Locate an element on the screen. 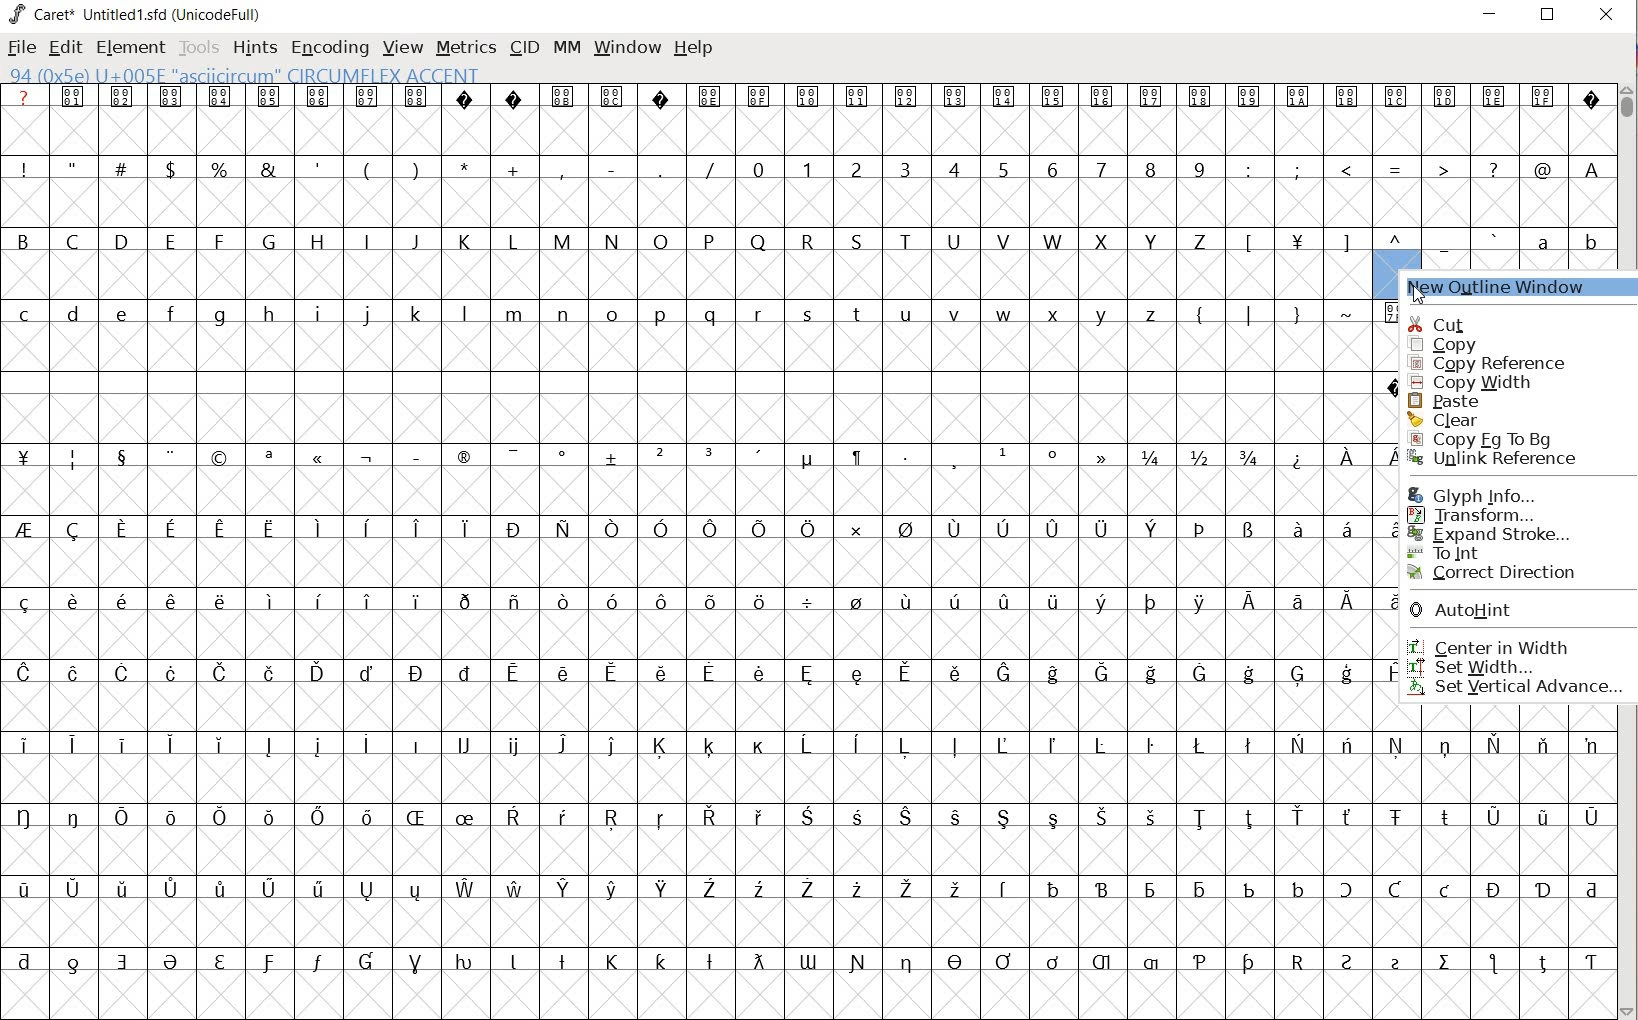 Image resolution: width=1638 pixels, height=1020 pixels. HELP is located at coordinates (694, 47).